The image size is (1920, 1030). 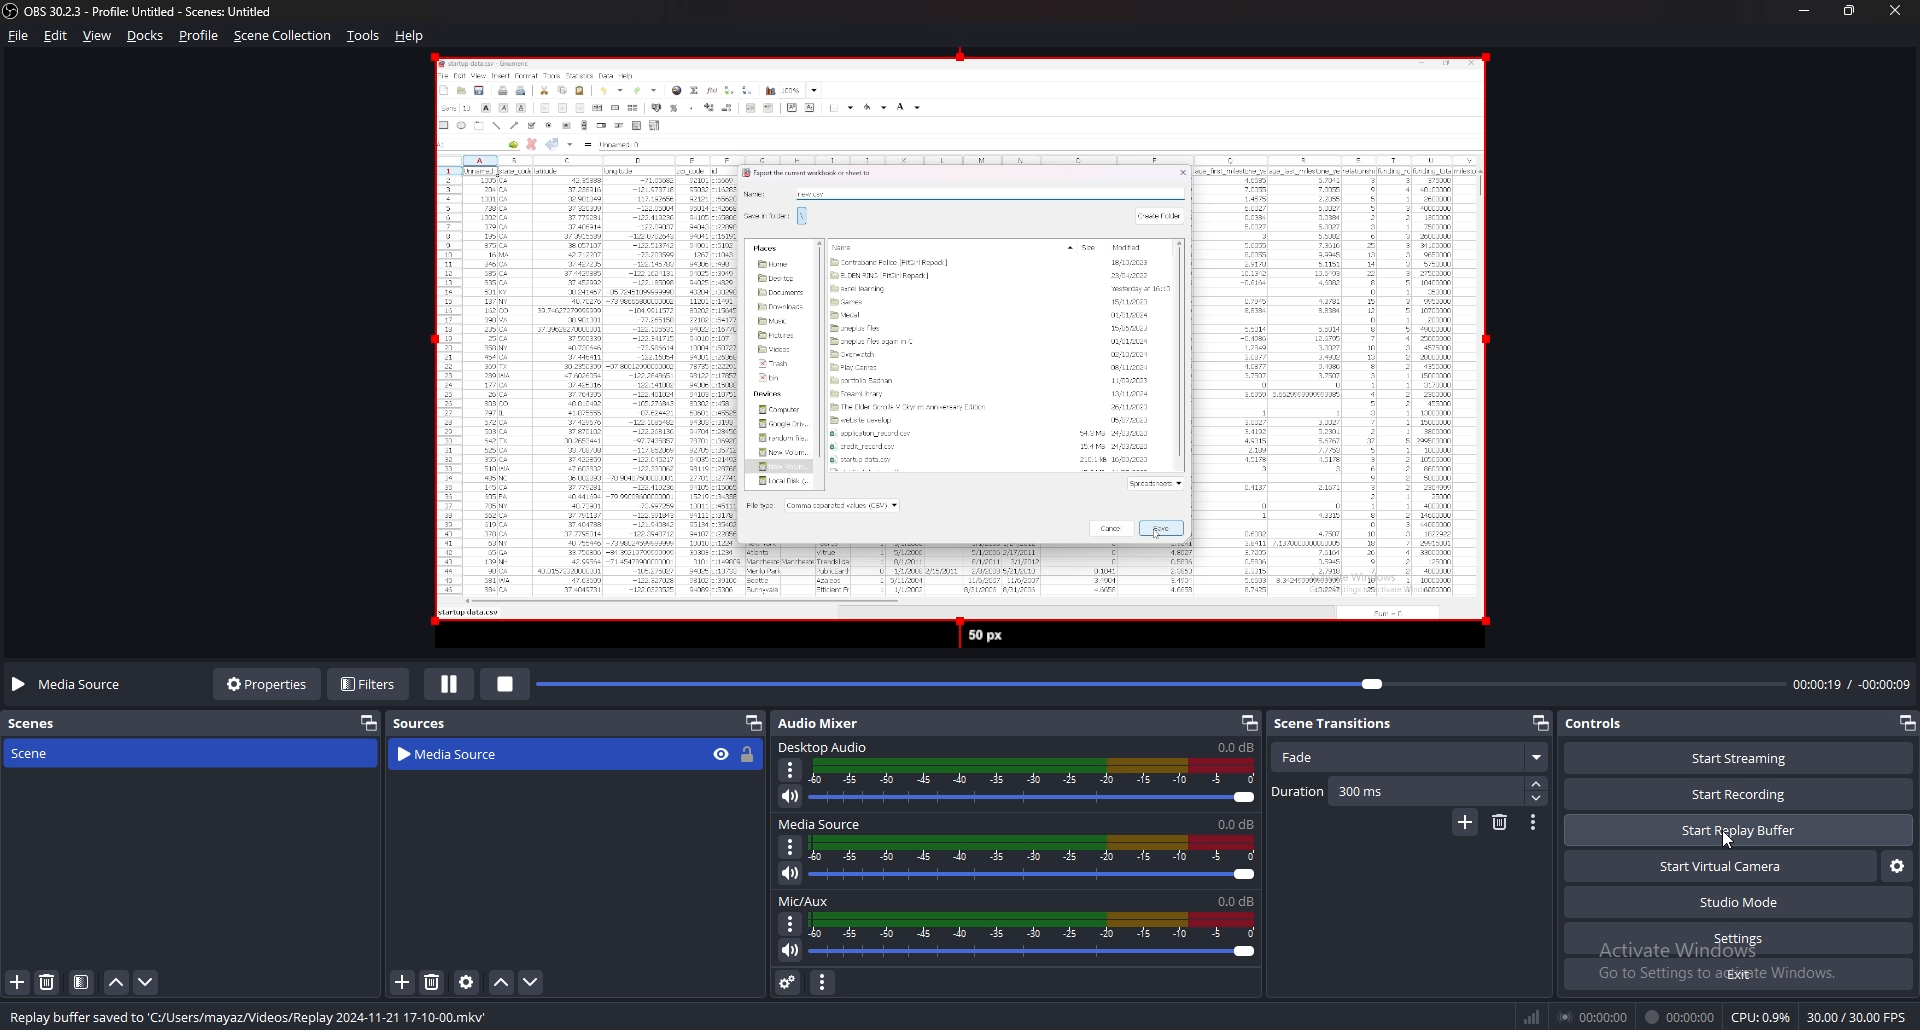 What do you see at coordinates (791, 873) in the screenshot?
I see `mute` at bounding box center [791, 873].